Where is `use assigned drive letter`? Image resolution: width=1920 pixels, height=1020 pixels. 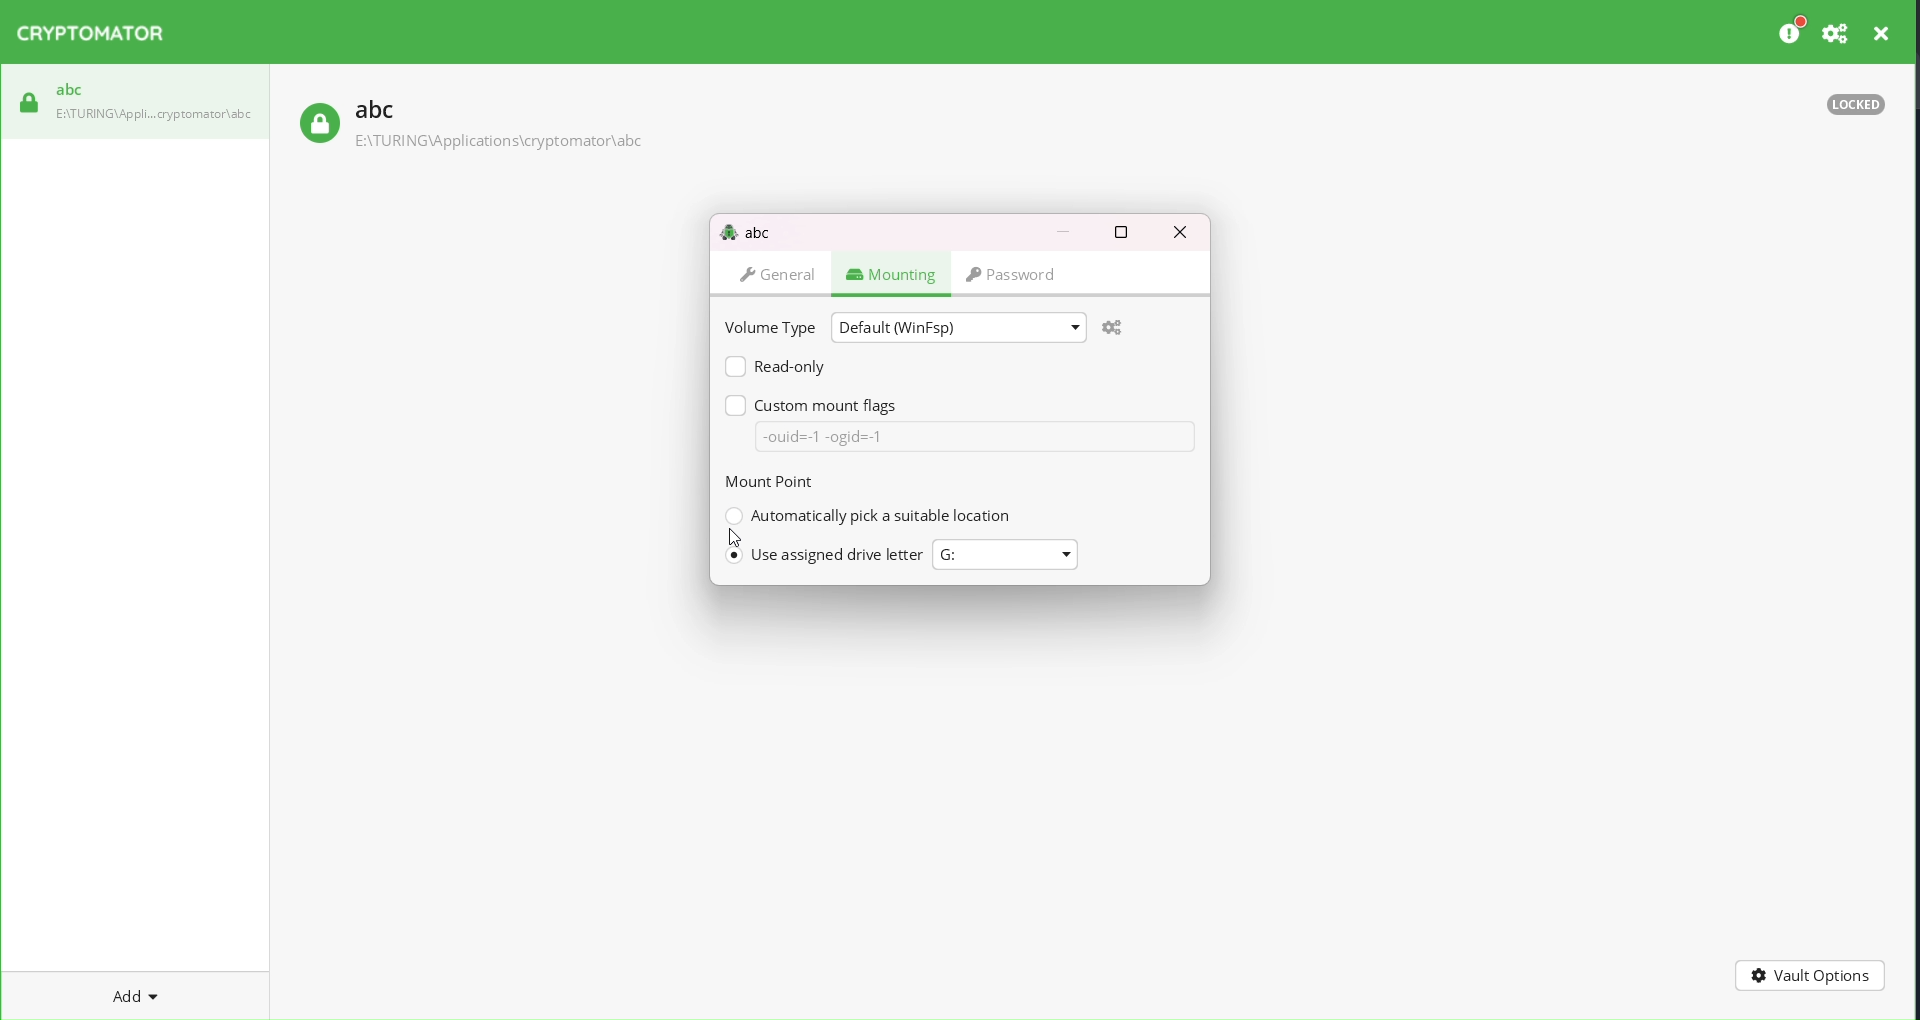
use assigned drive letter is located at coordinates (826, 553).